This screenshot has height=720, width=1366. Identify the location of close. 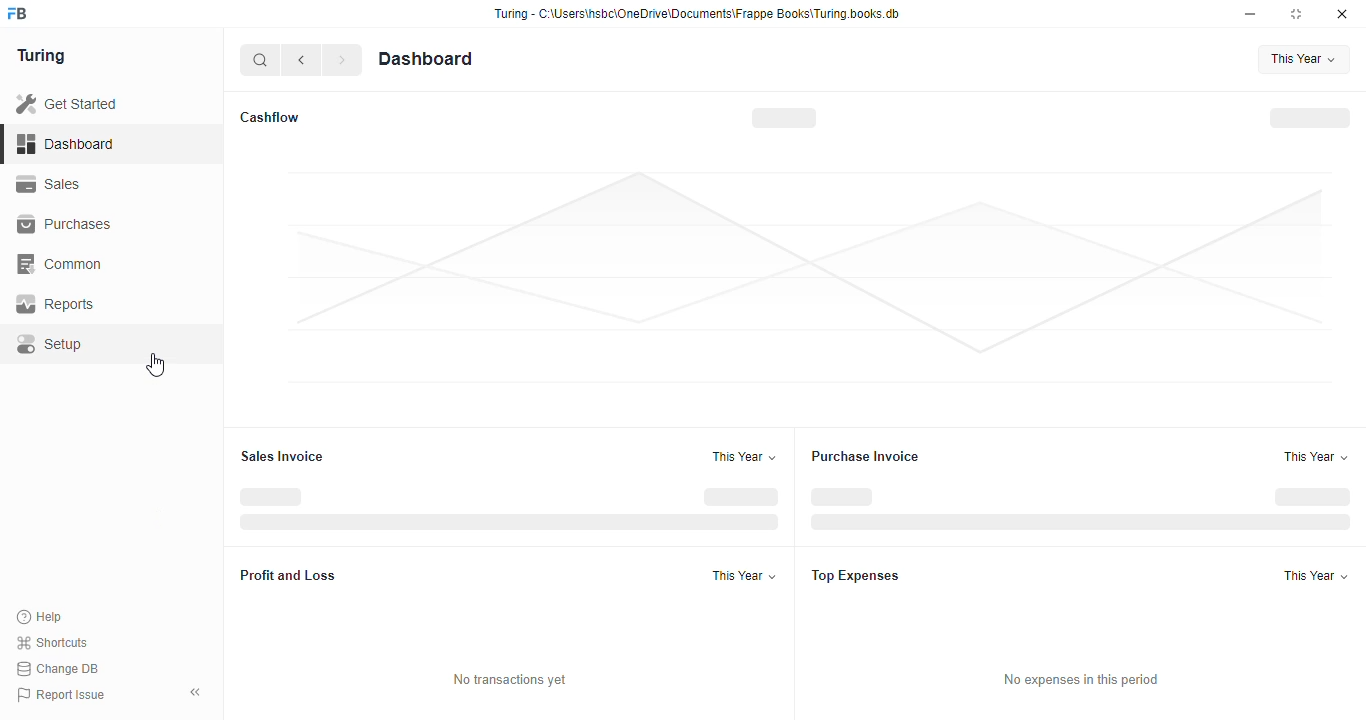
(1342, 14).